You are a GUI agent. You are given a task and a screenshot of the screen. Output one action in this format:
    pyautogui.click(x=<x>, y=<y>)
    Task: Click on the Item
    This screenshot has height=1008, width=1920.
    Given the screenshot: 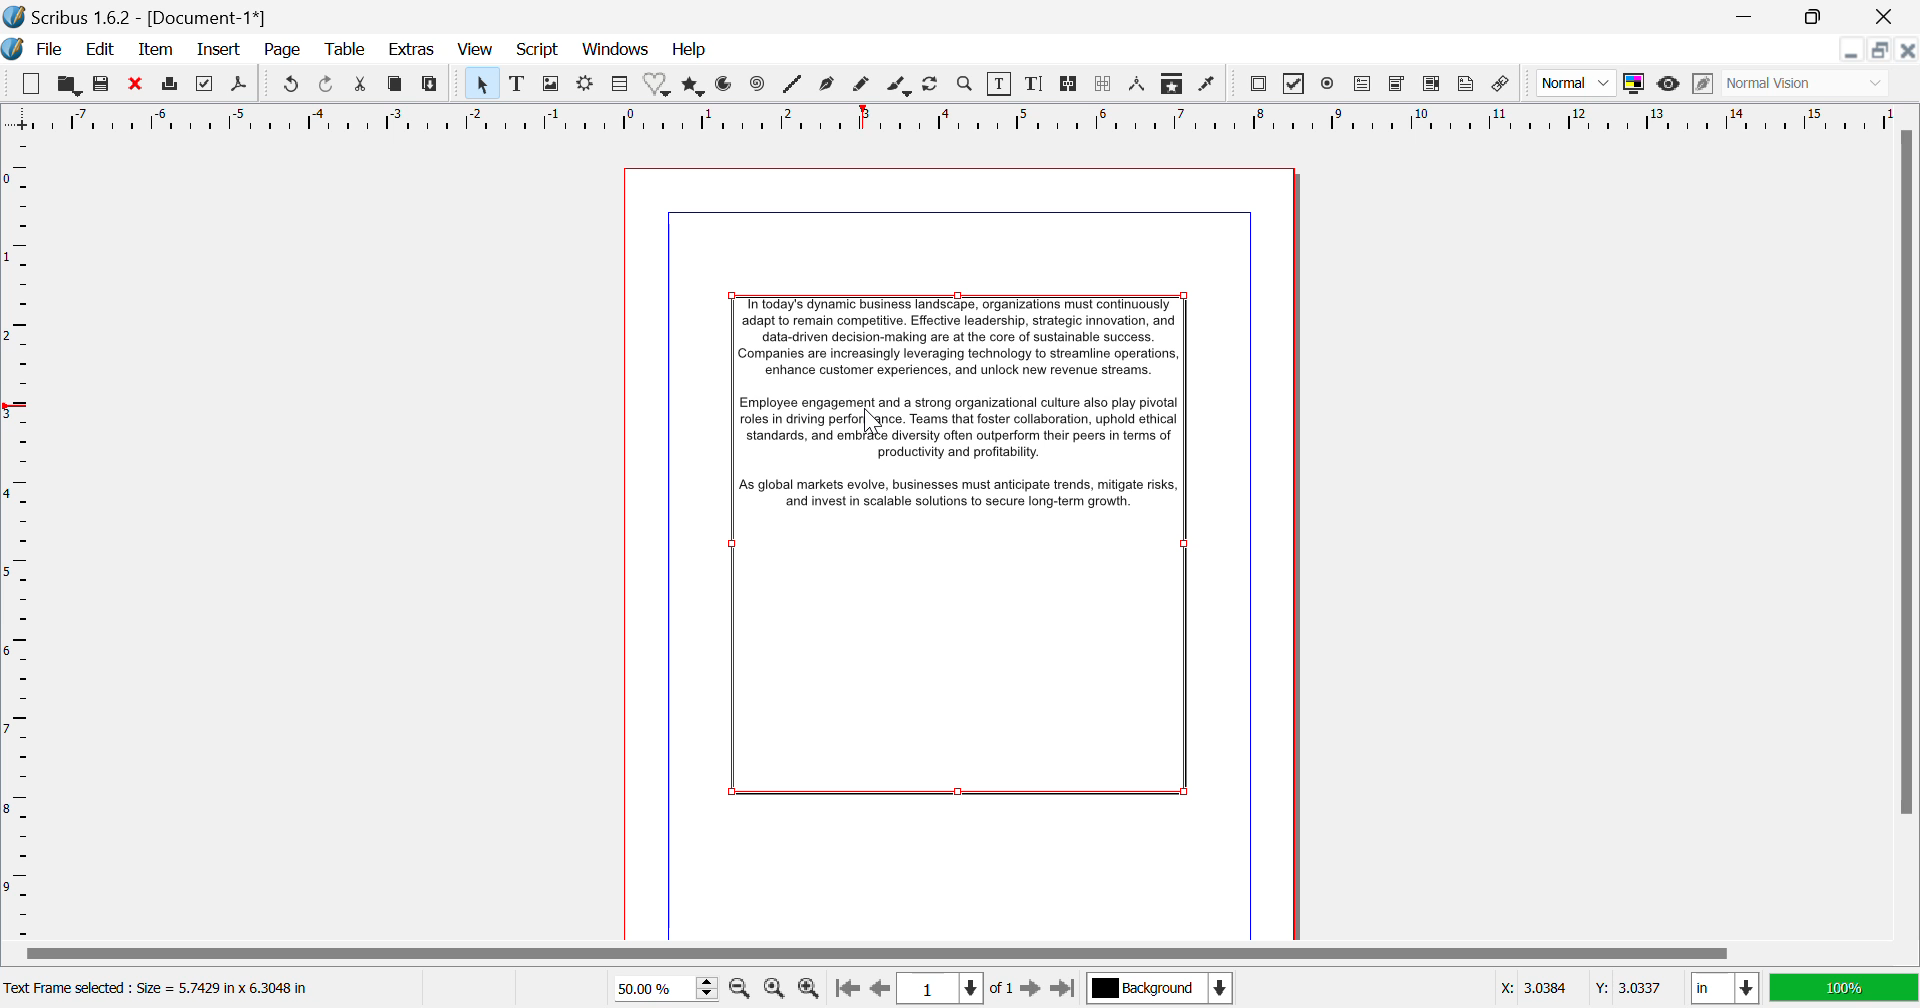 What is the action you would take?
    pyautogui.click(x=154, y=51)
    